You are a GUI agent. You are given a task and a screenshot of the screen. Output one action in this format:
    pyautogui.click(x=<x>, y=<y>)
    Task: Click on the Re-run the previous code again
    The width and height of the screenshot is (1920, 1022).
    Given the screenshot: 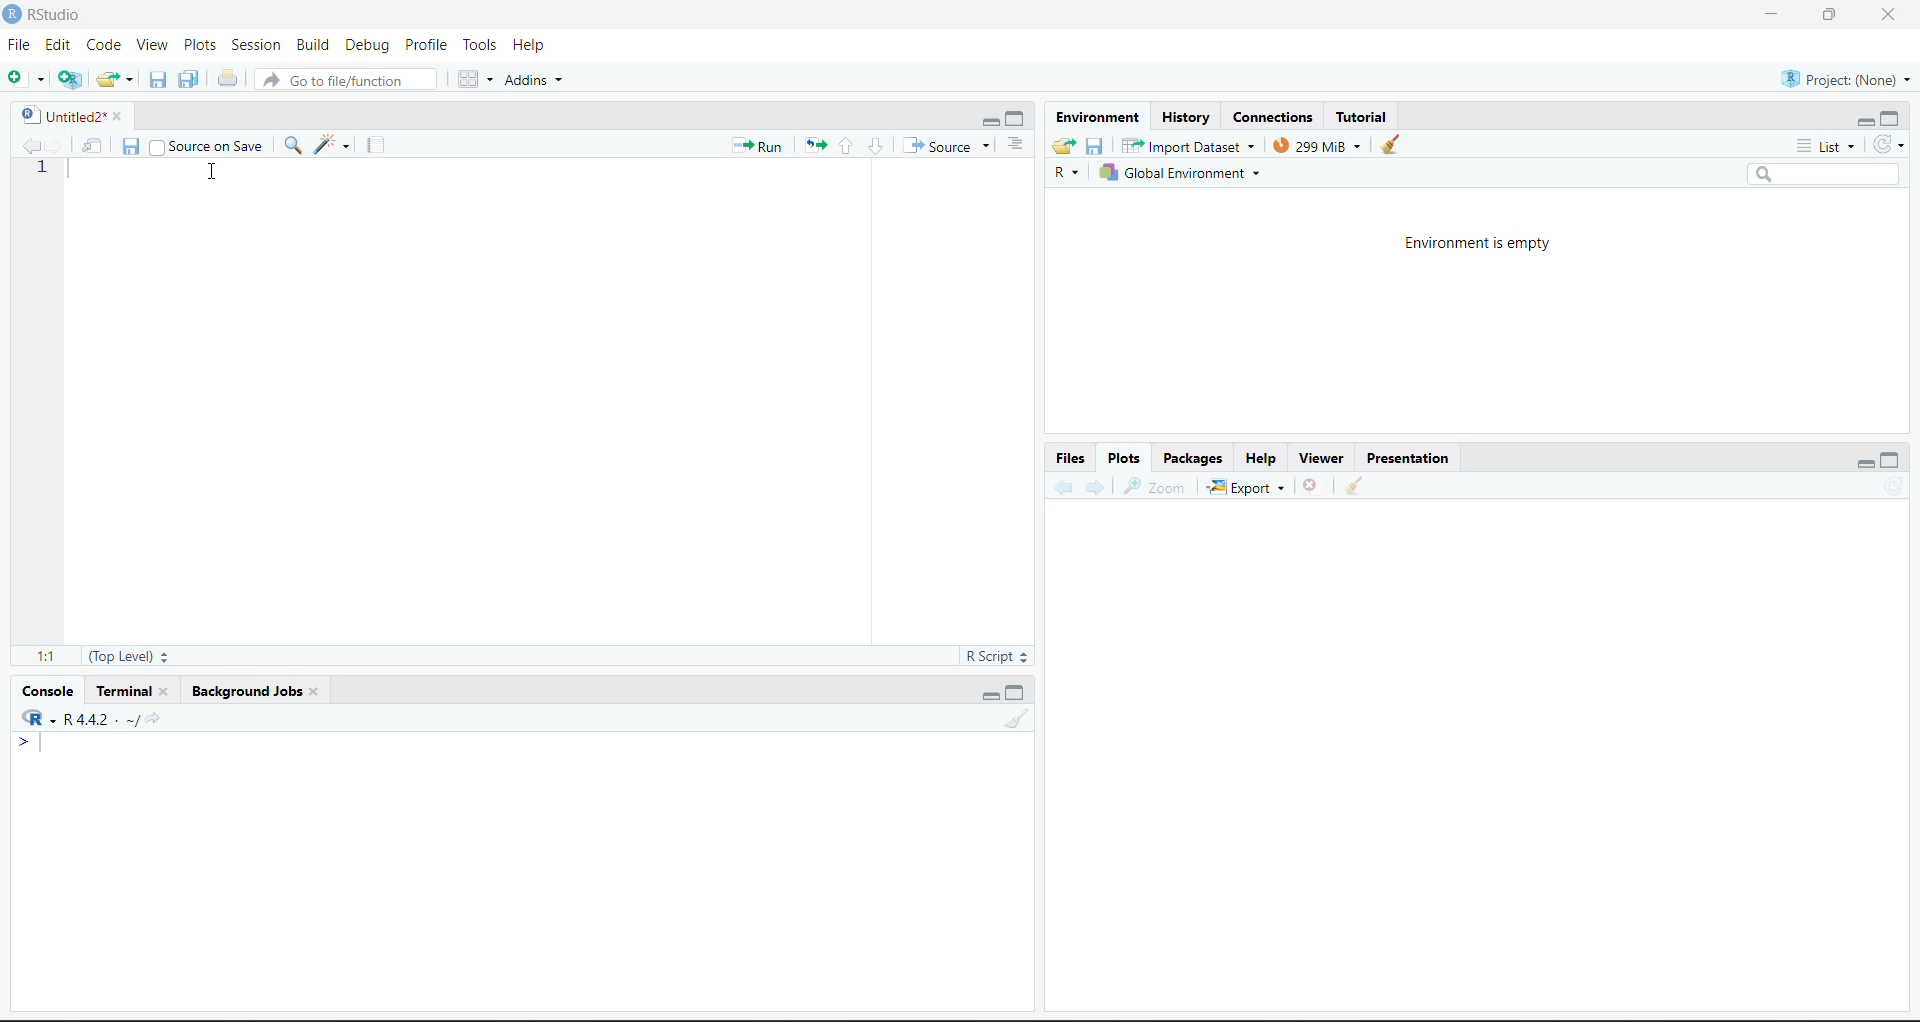 What is the action you would take?
    pyautogui.click(x=811, y=144)
    